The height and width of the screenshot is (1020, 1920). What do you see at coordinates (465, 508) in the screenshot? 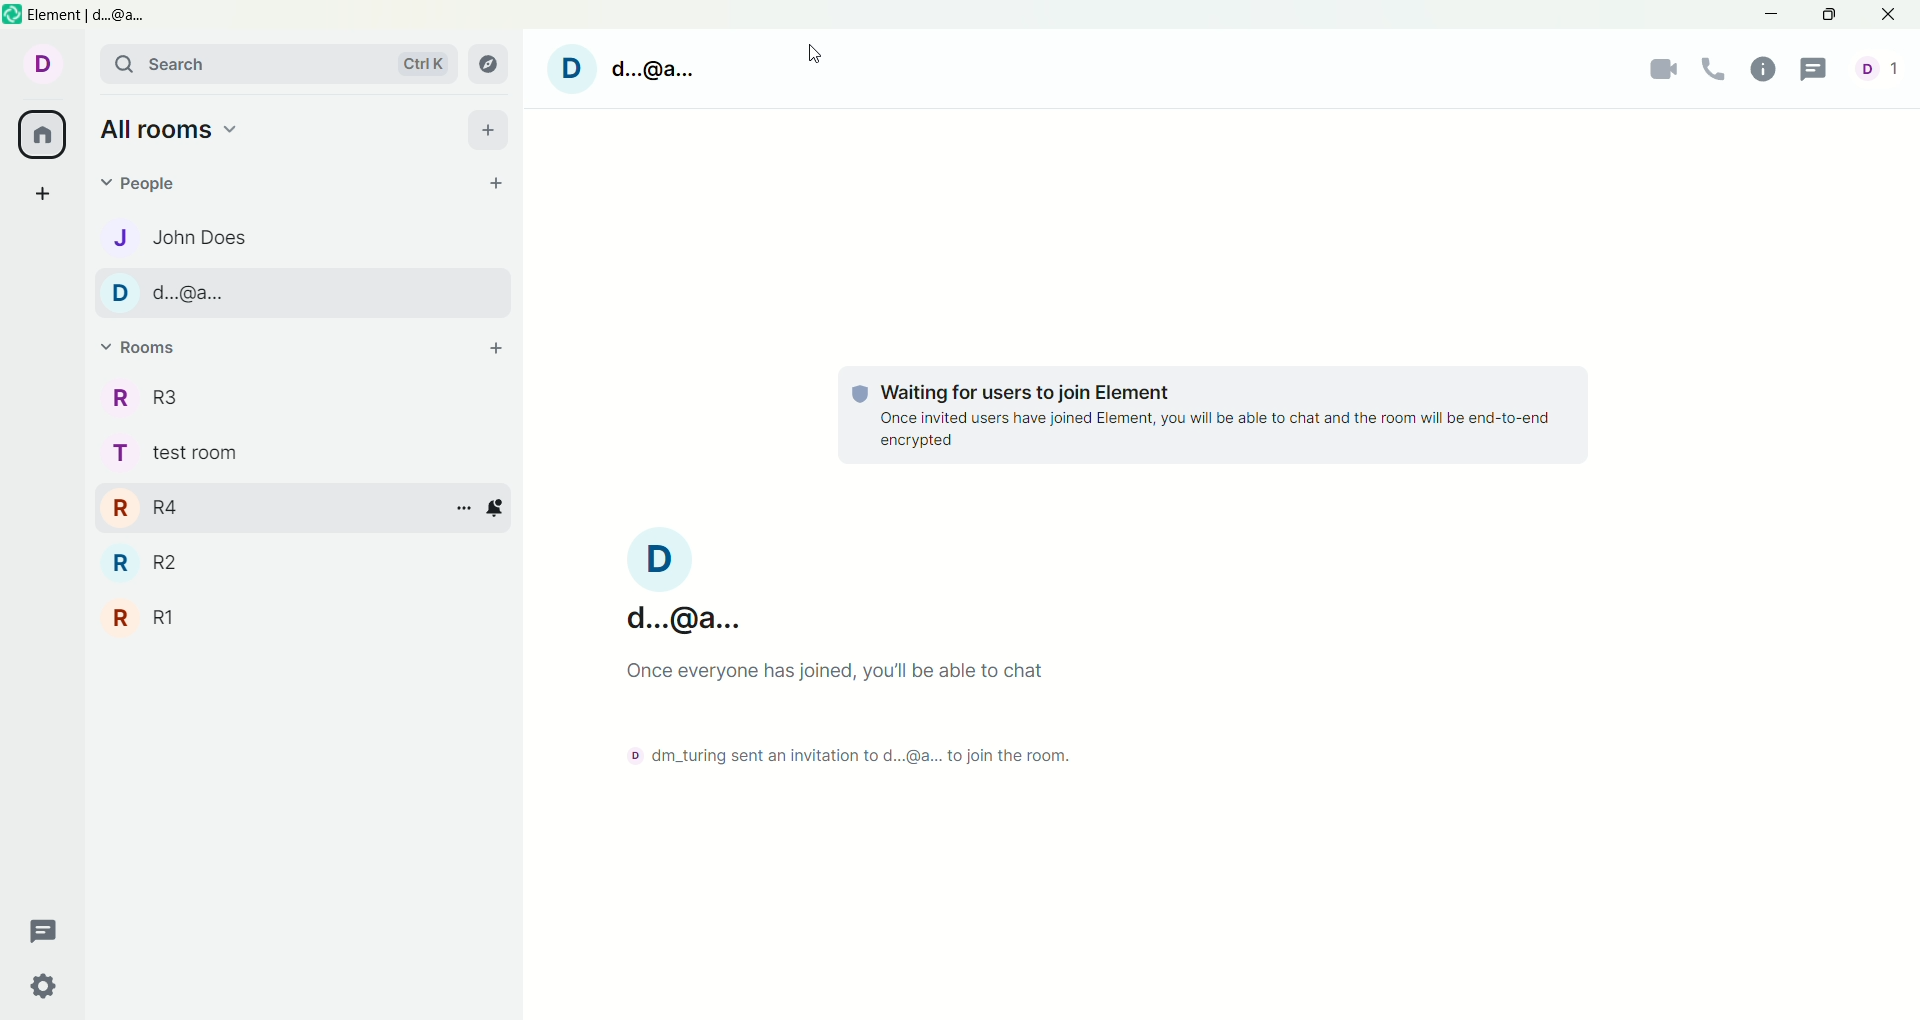
I see `room options` at bounding box center [465, 508].